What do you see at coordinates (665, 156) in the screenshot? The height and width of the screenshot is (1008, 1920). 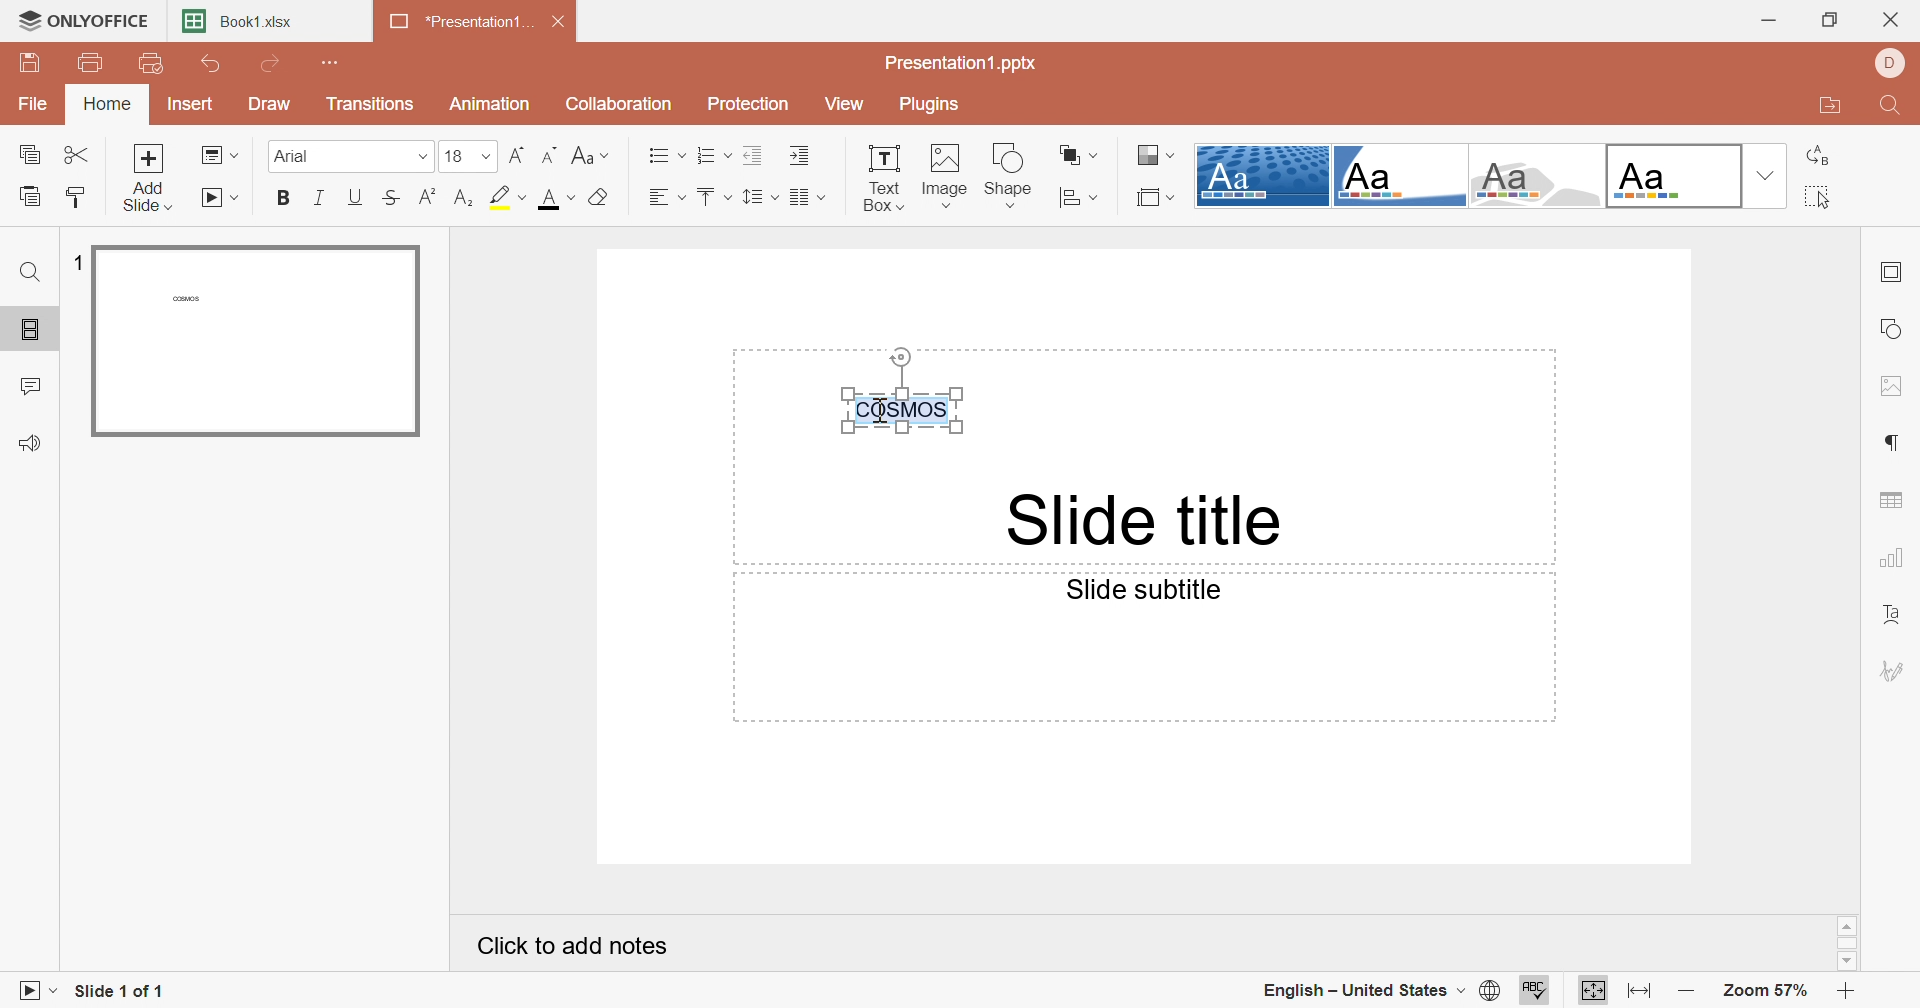 I see `Bullets` at bounding box center [665, 156].